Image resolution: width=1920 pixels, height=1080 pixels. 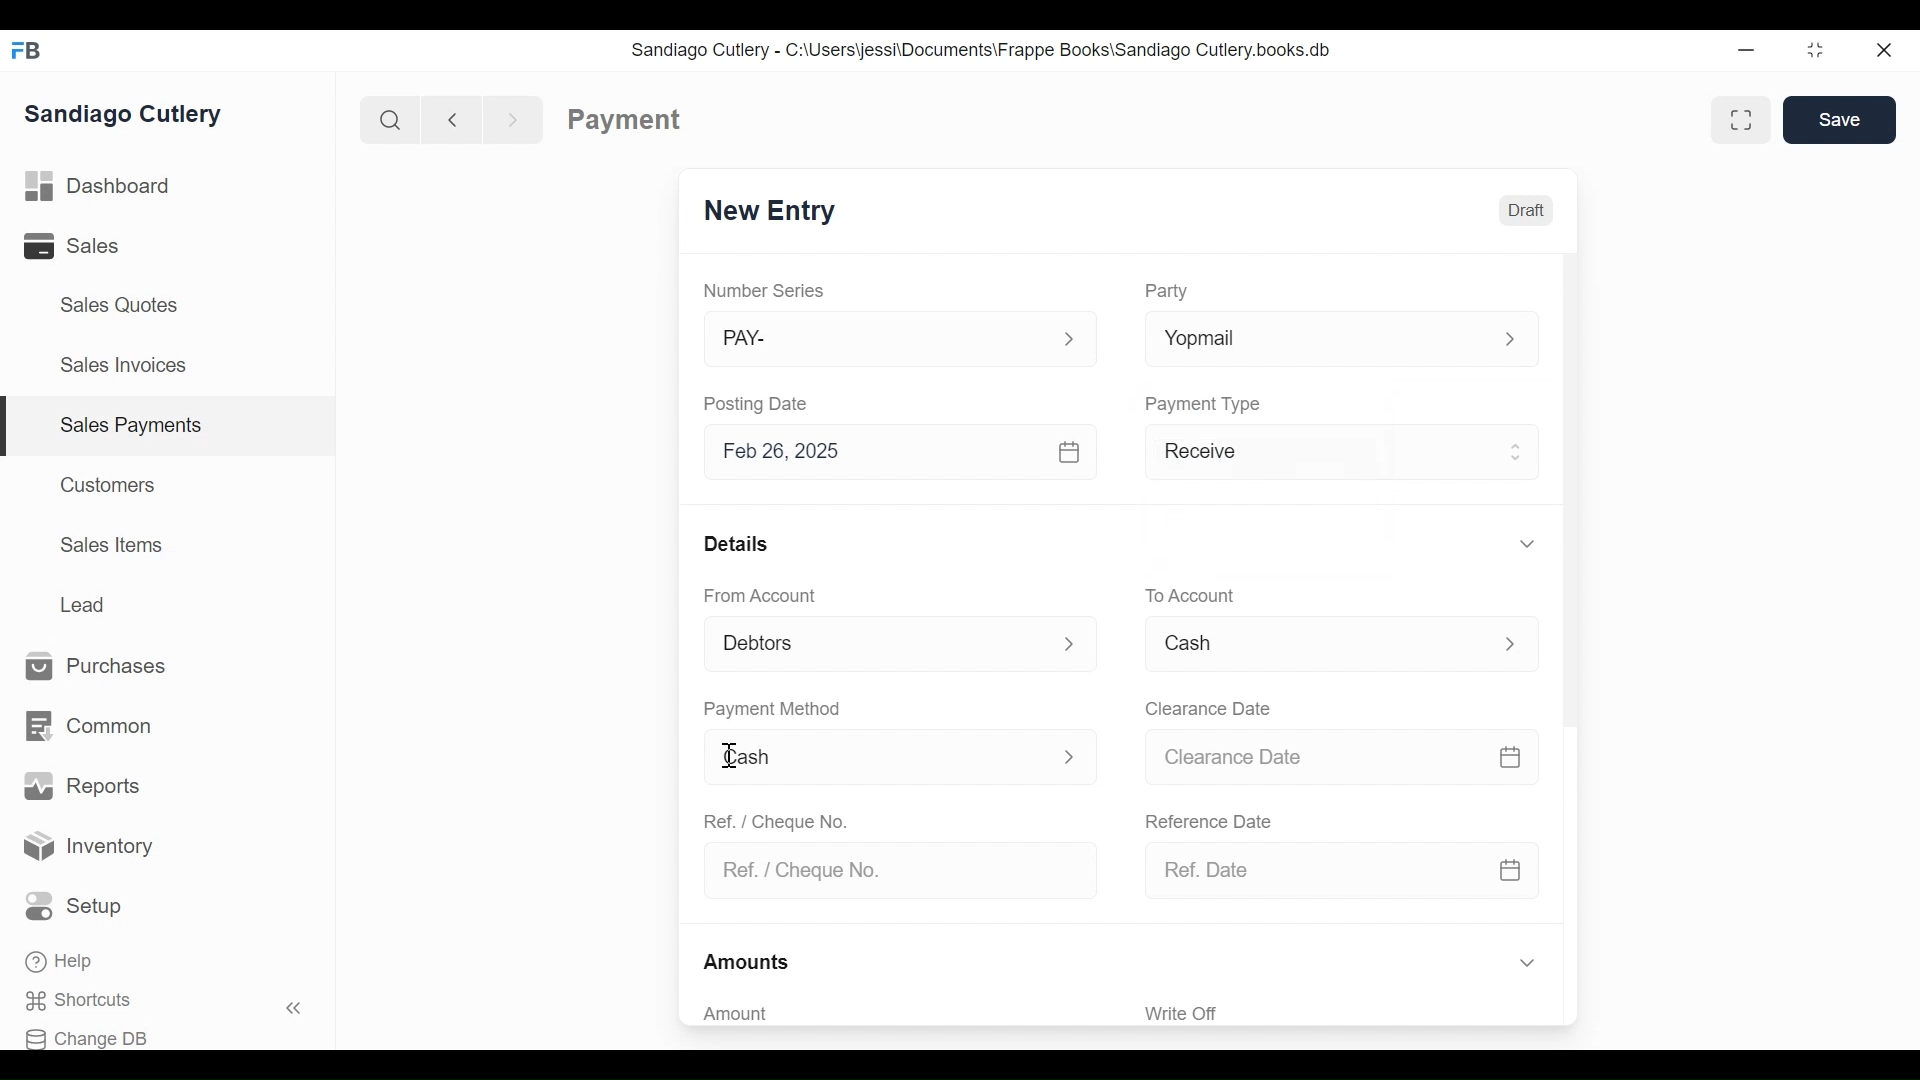 What do you see at coordinates (1166, 291) in the screenshot?
I see `Party` at bounding box center [1166, 291].